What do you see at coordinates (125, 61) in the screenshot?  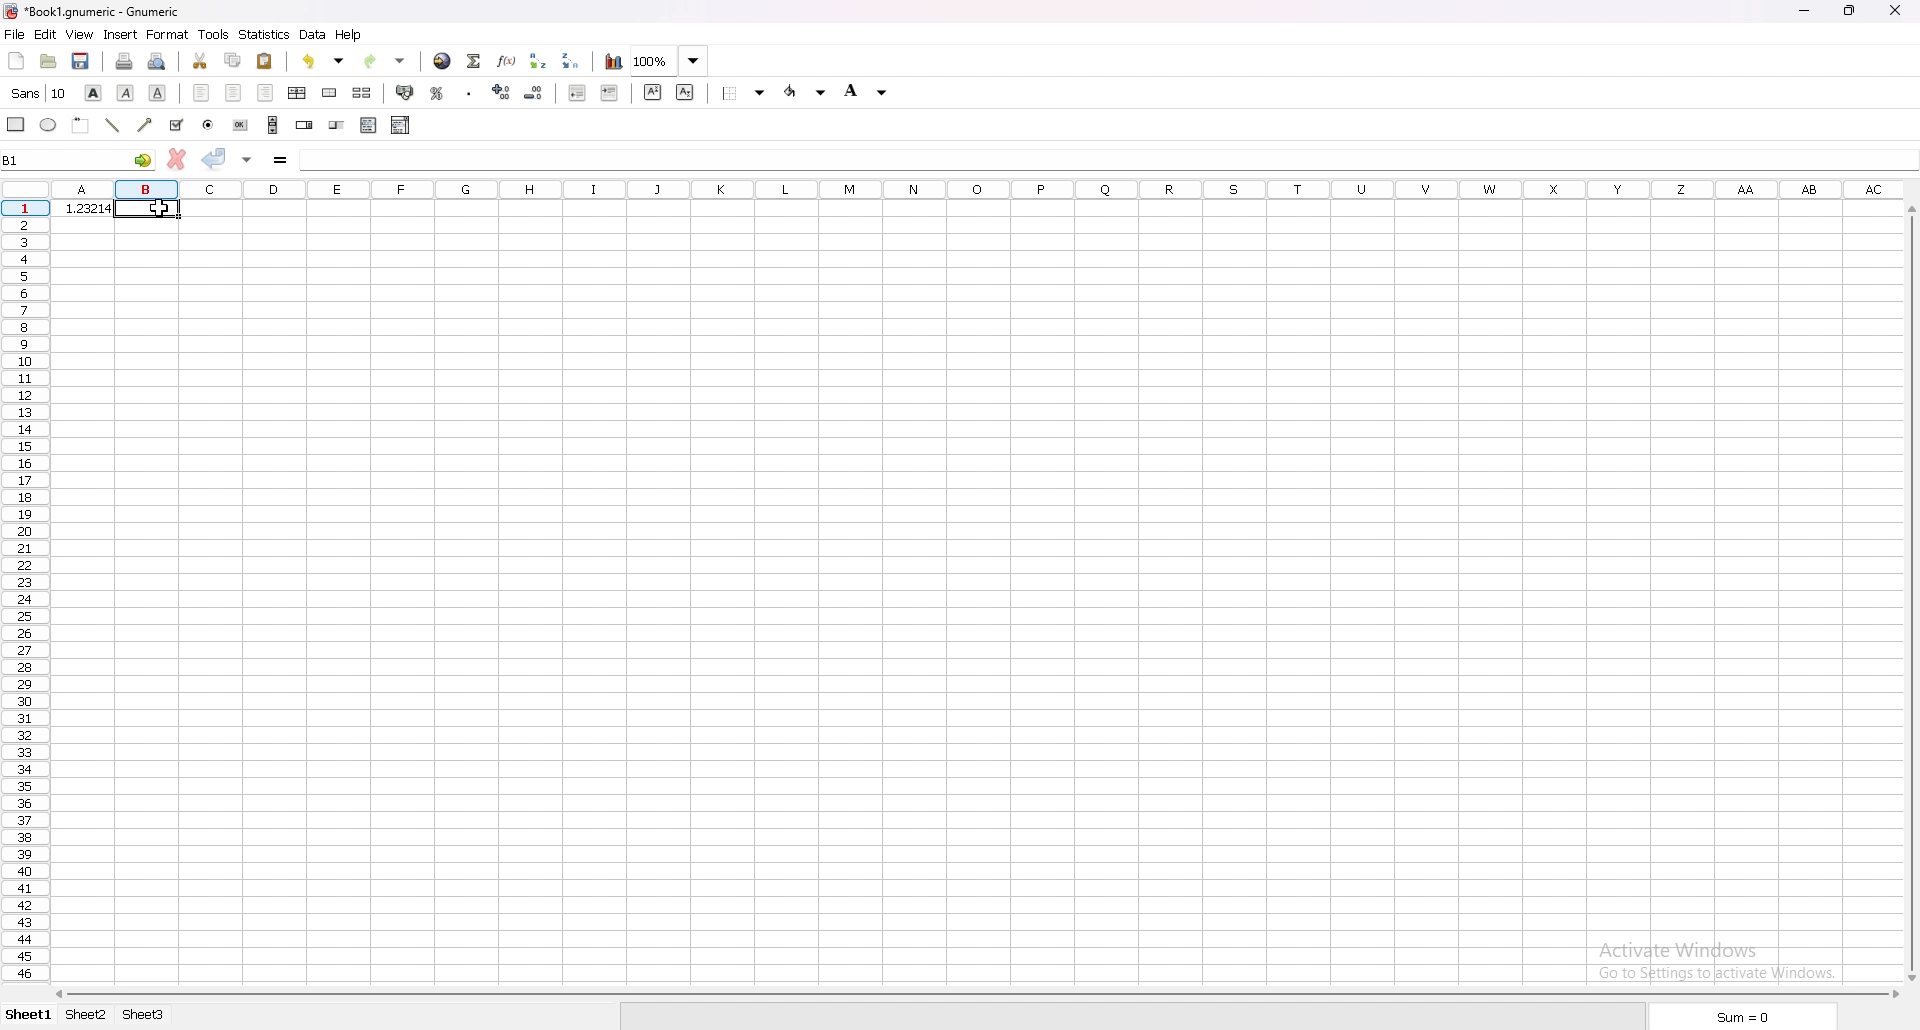 I see `print` at bounding box center [125, 61].